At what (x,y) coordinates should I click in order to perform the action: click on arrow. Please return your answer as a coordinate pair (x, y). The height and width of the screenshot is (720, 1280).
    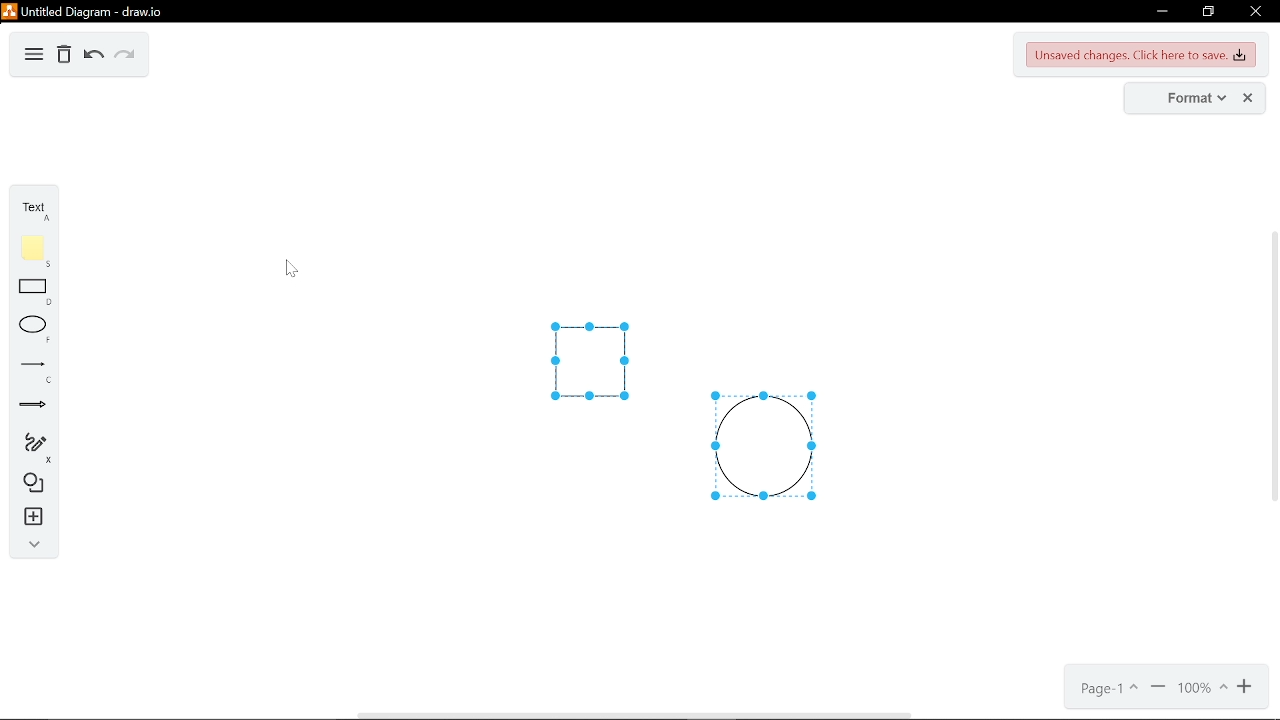
    Looking at the image, I should click on (27, 408).